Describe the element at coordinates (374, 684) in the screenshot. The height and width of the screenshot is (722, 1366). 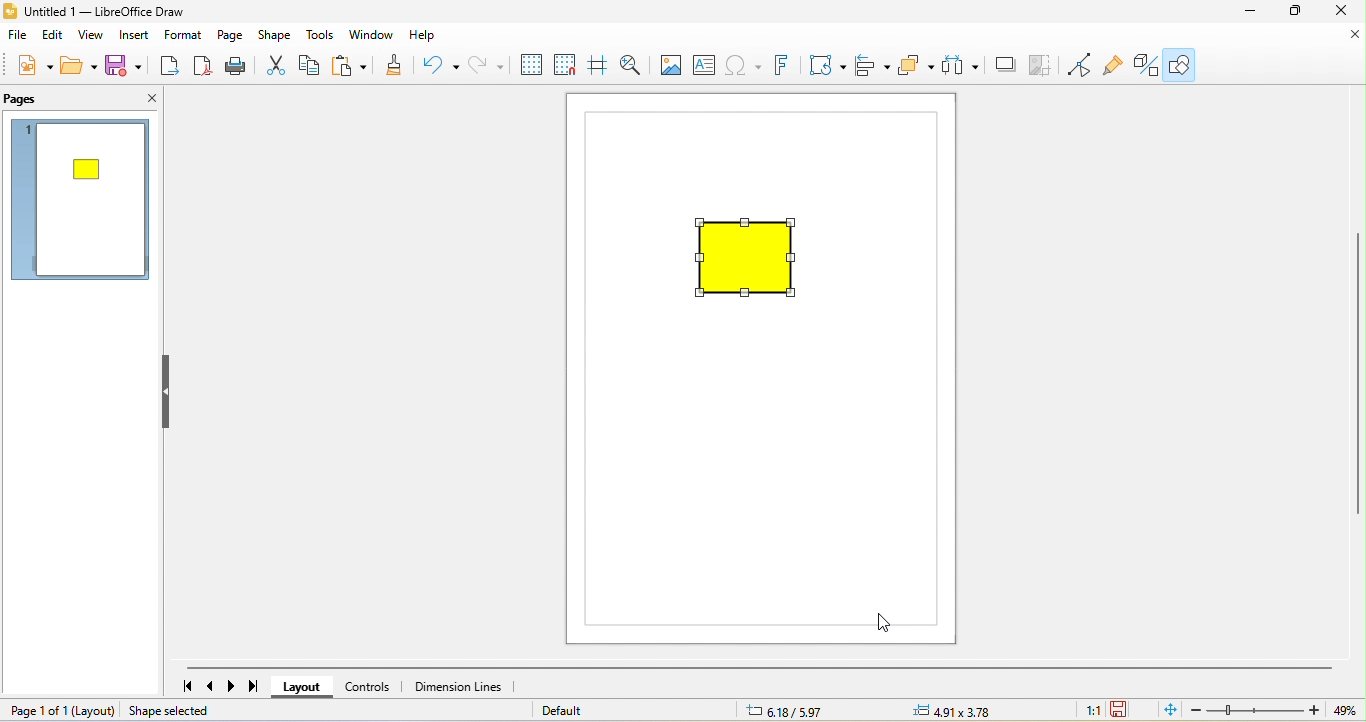
I see `controls` at that location.